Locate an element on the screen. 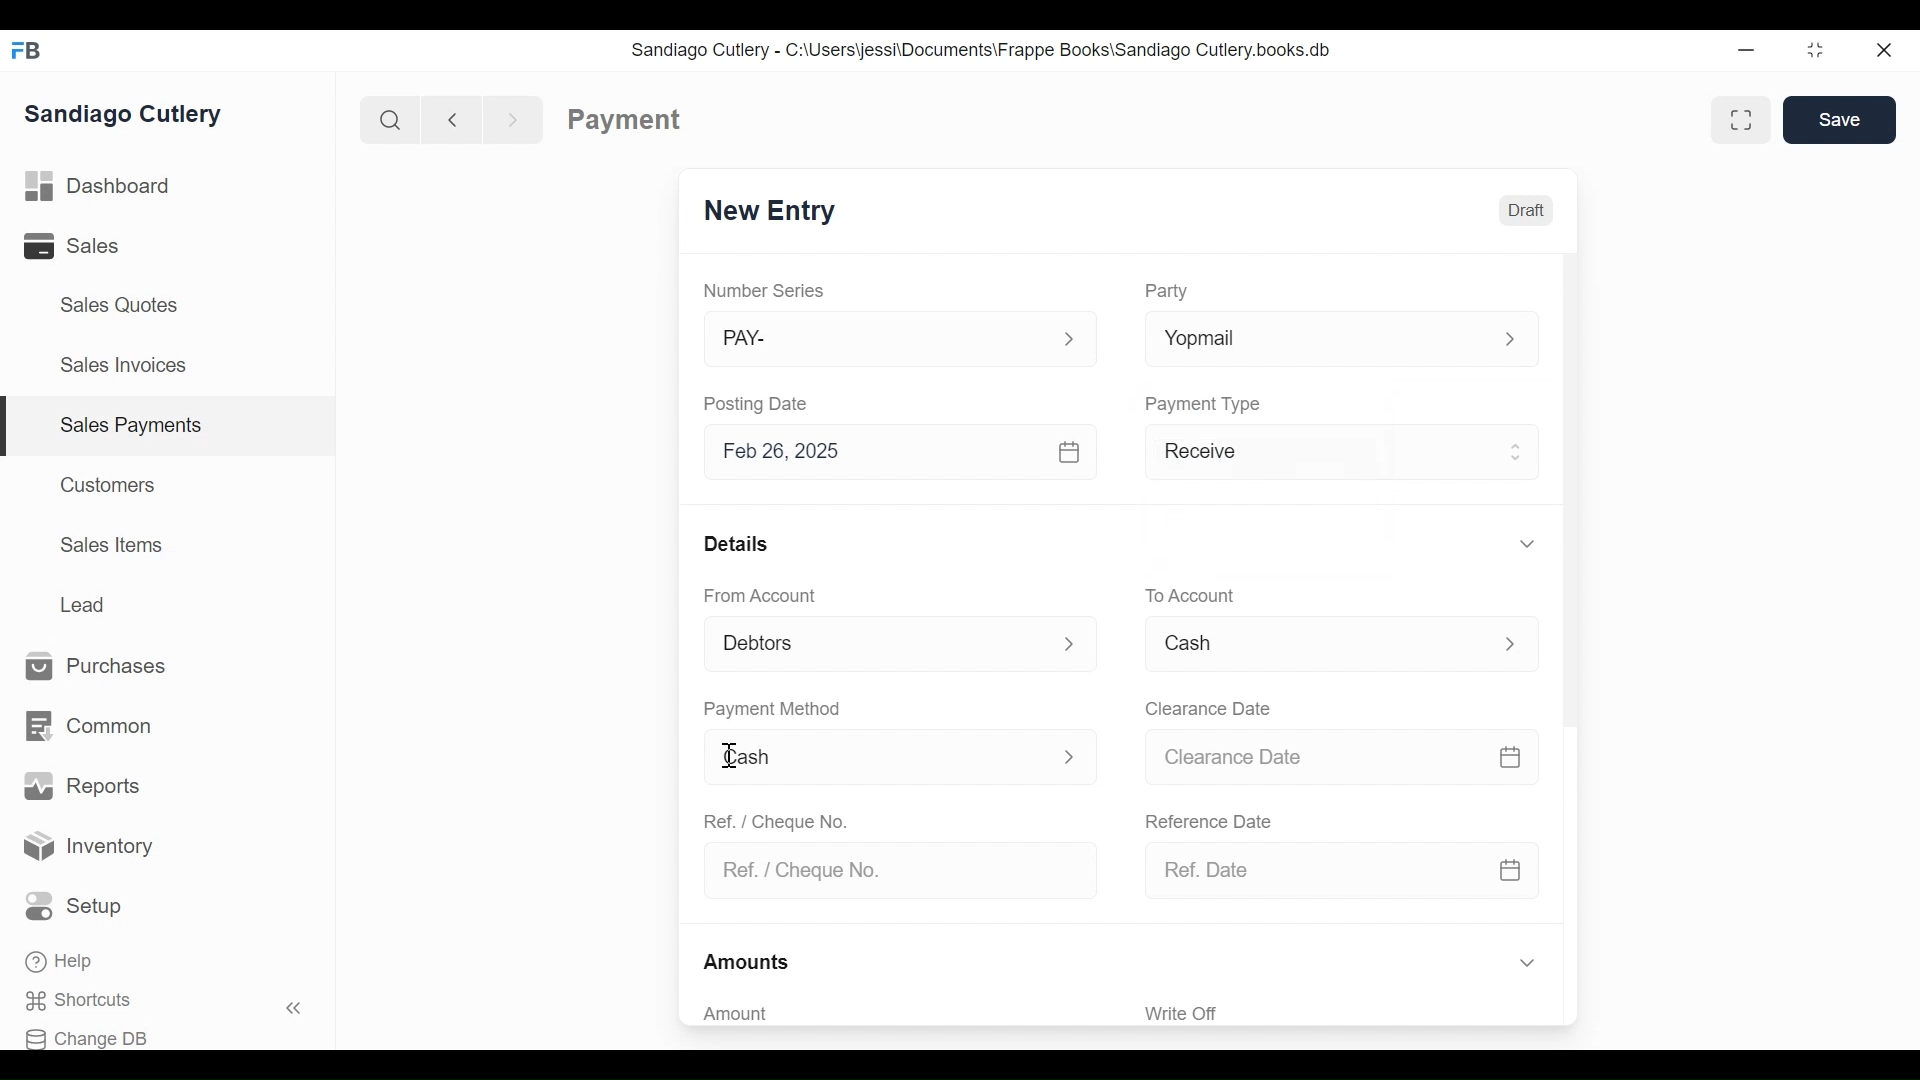 This screenshot has width=1920, height=1080. Toggle form and full width  is located at coordinates (1748, 116).